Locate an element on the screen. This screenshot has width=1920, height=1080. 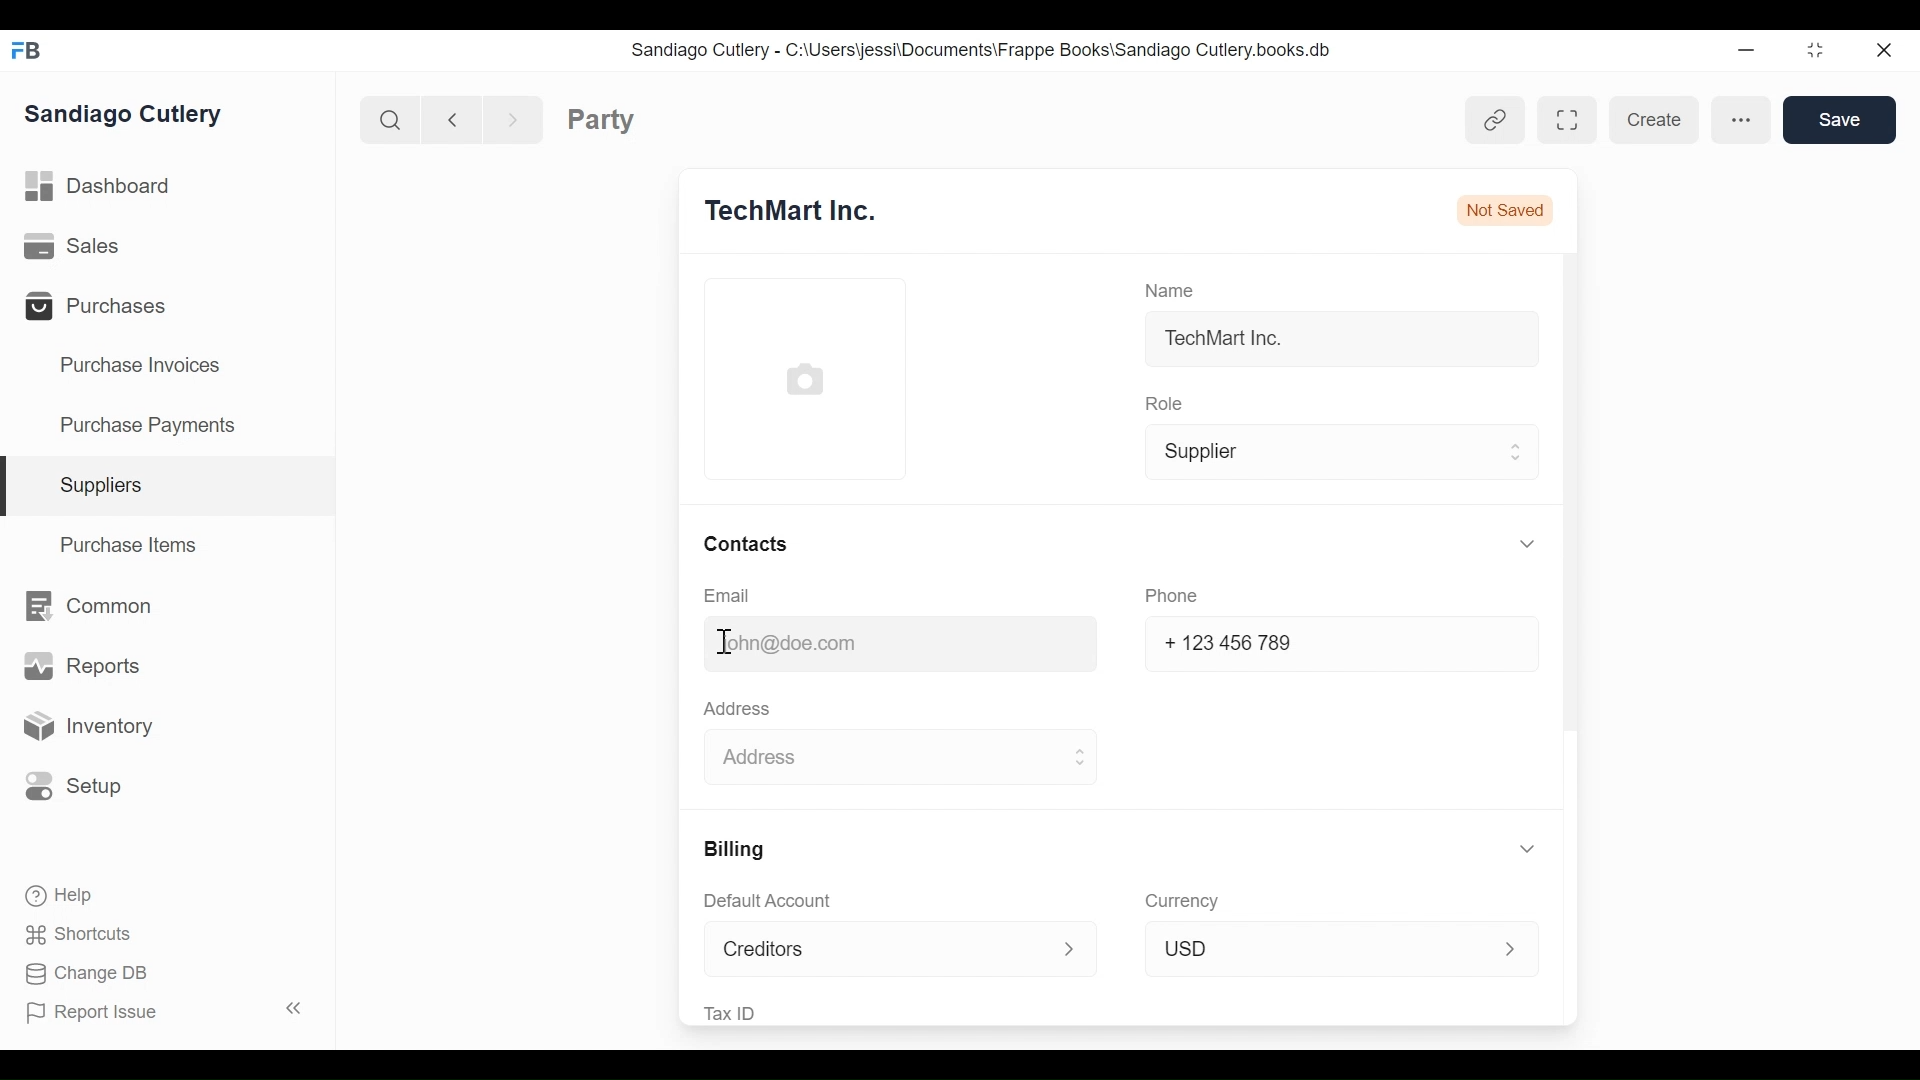
cursor is located at coordinates (729, 640).